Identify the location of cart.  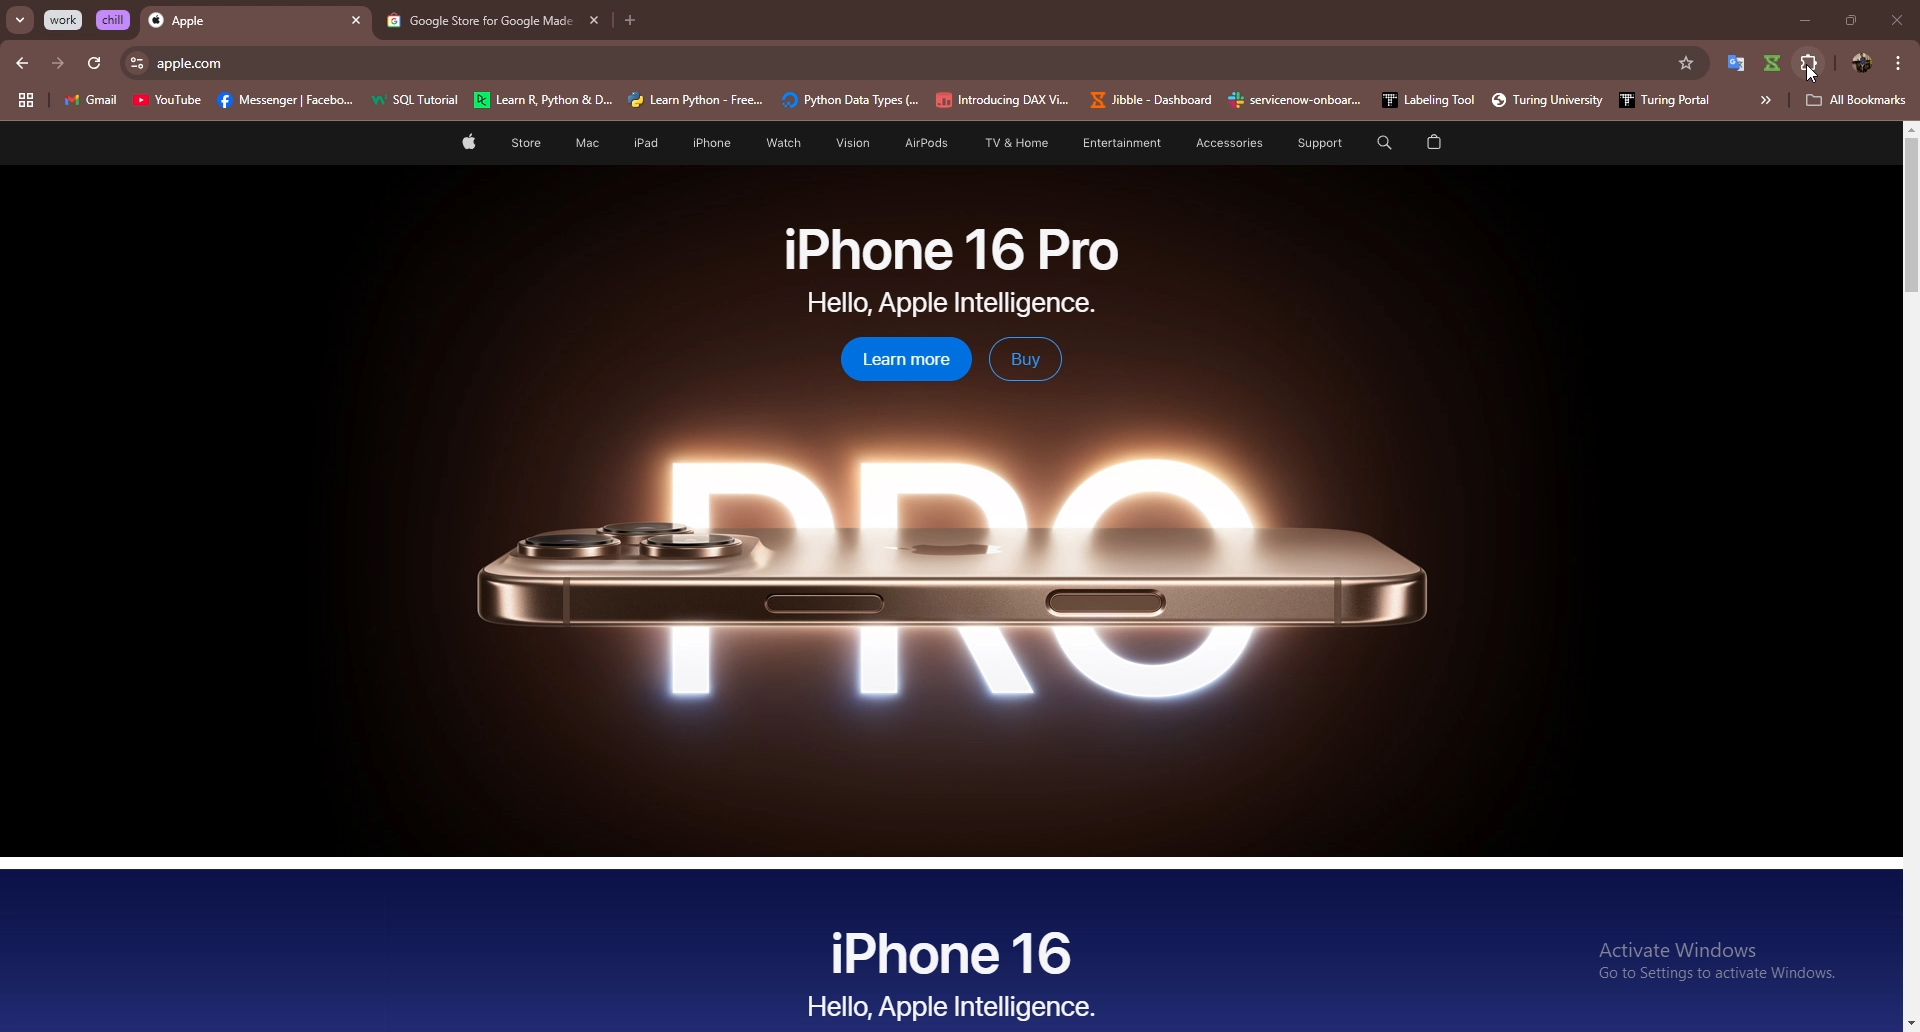
(1434, 143).